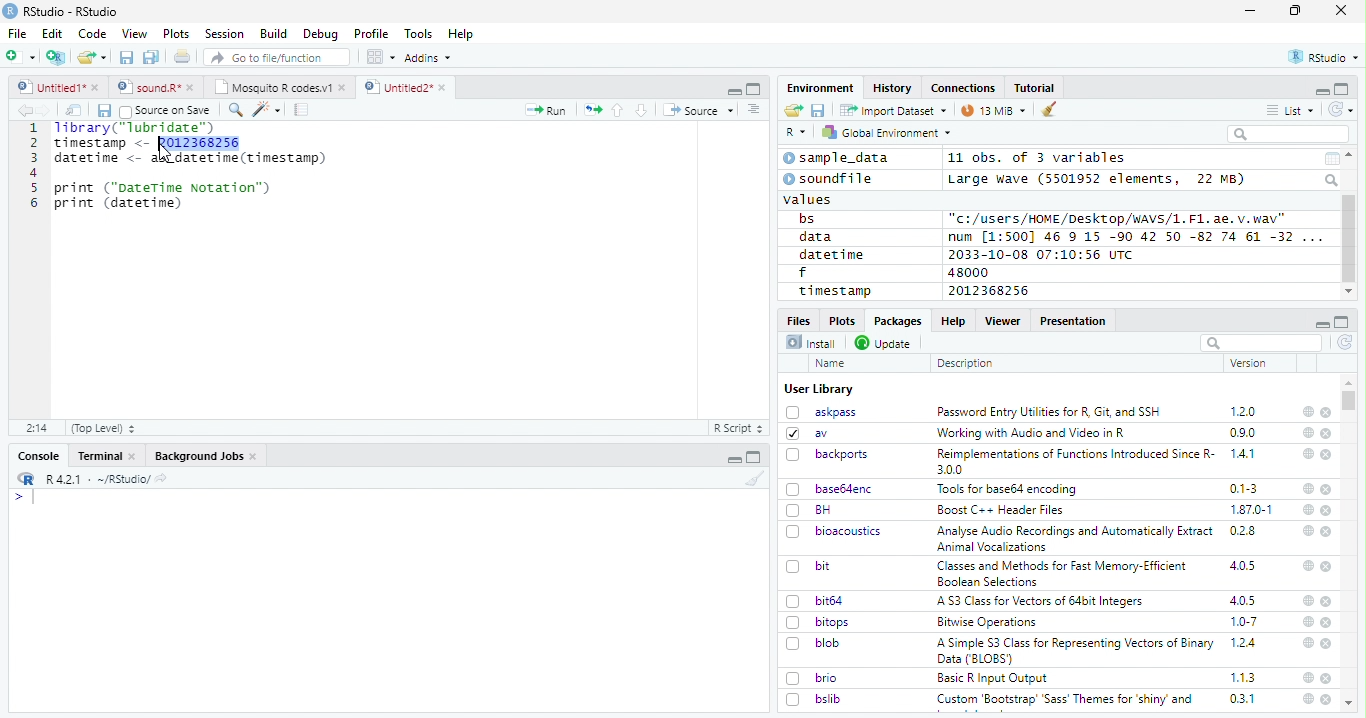  I want to click on Save all the open documents, so click(152, 58).